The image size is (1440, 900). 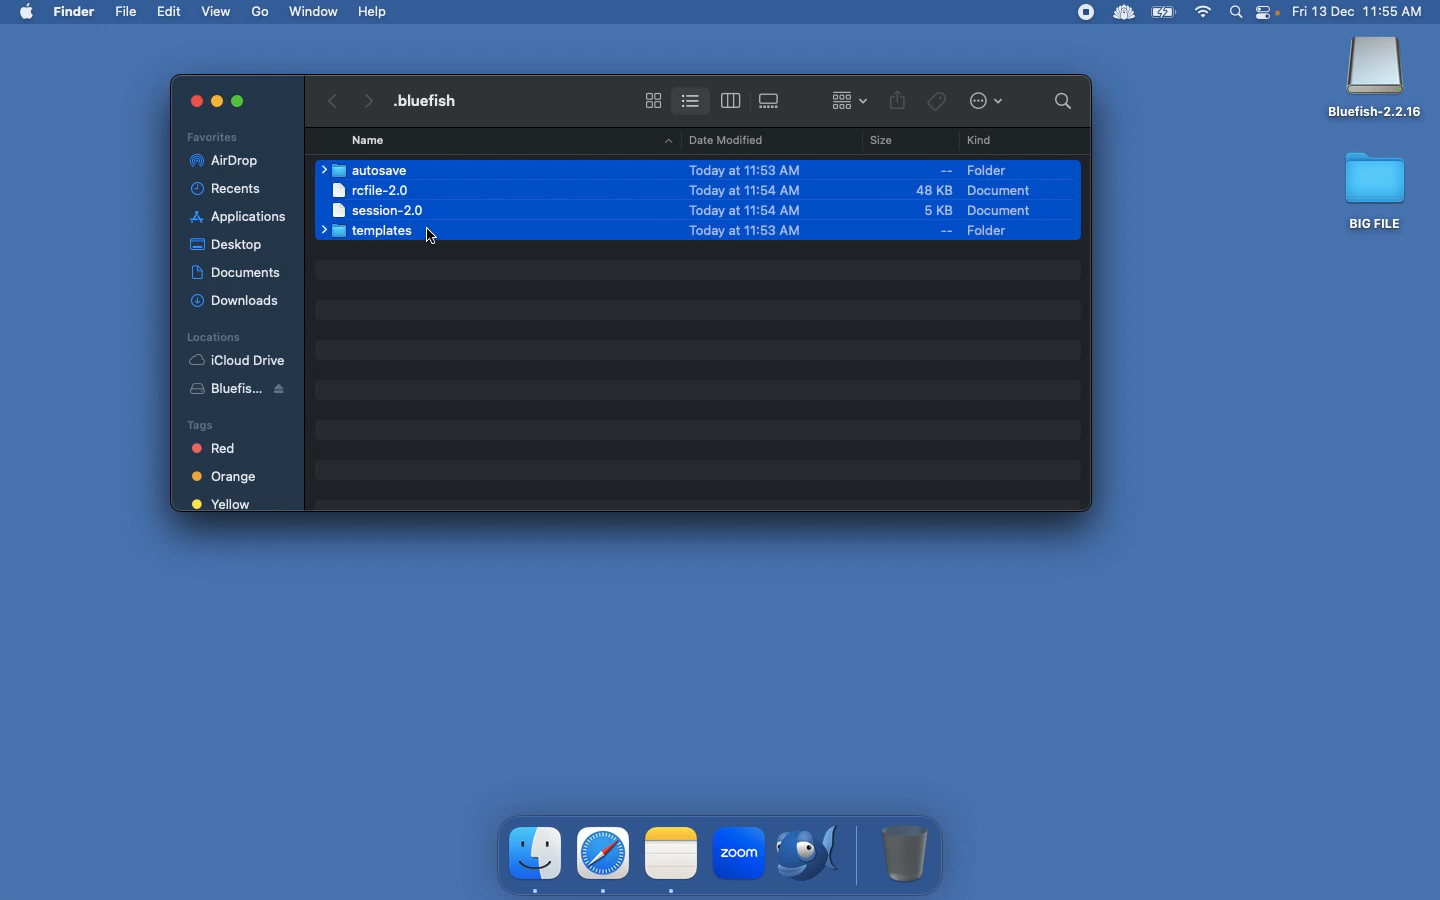 What do you see at coordinates (1103, 12) in the screenshot?
I see `Extensions` at bounding box center [1103, 12].